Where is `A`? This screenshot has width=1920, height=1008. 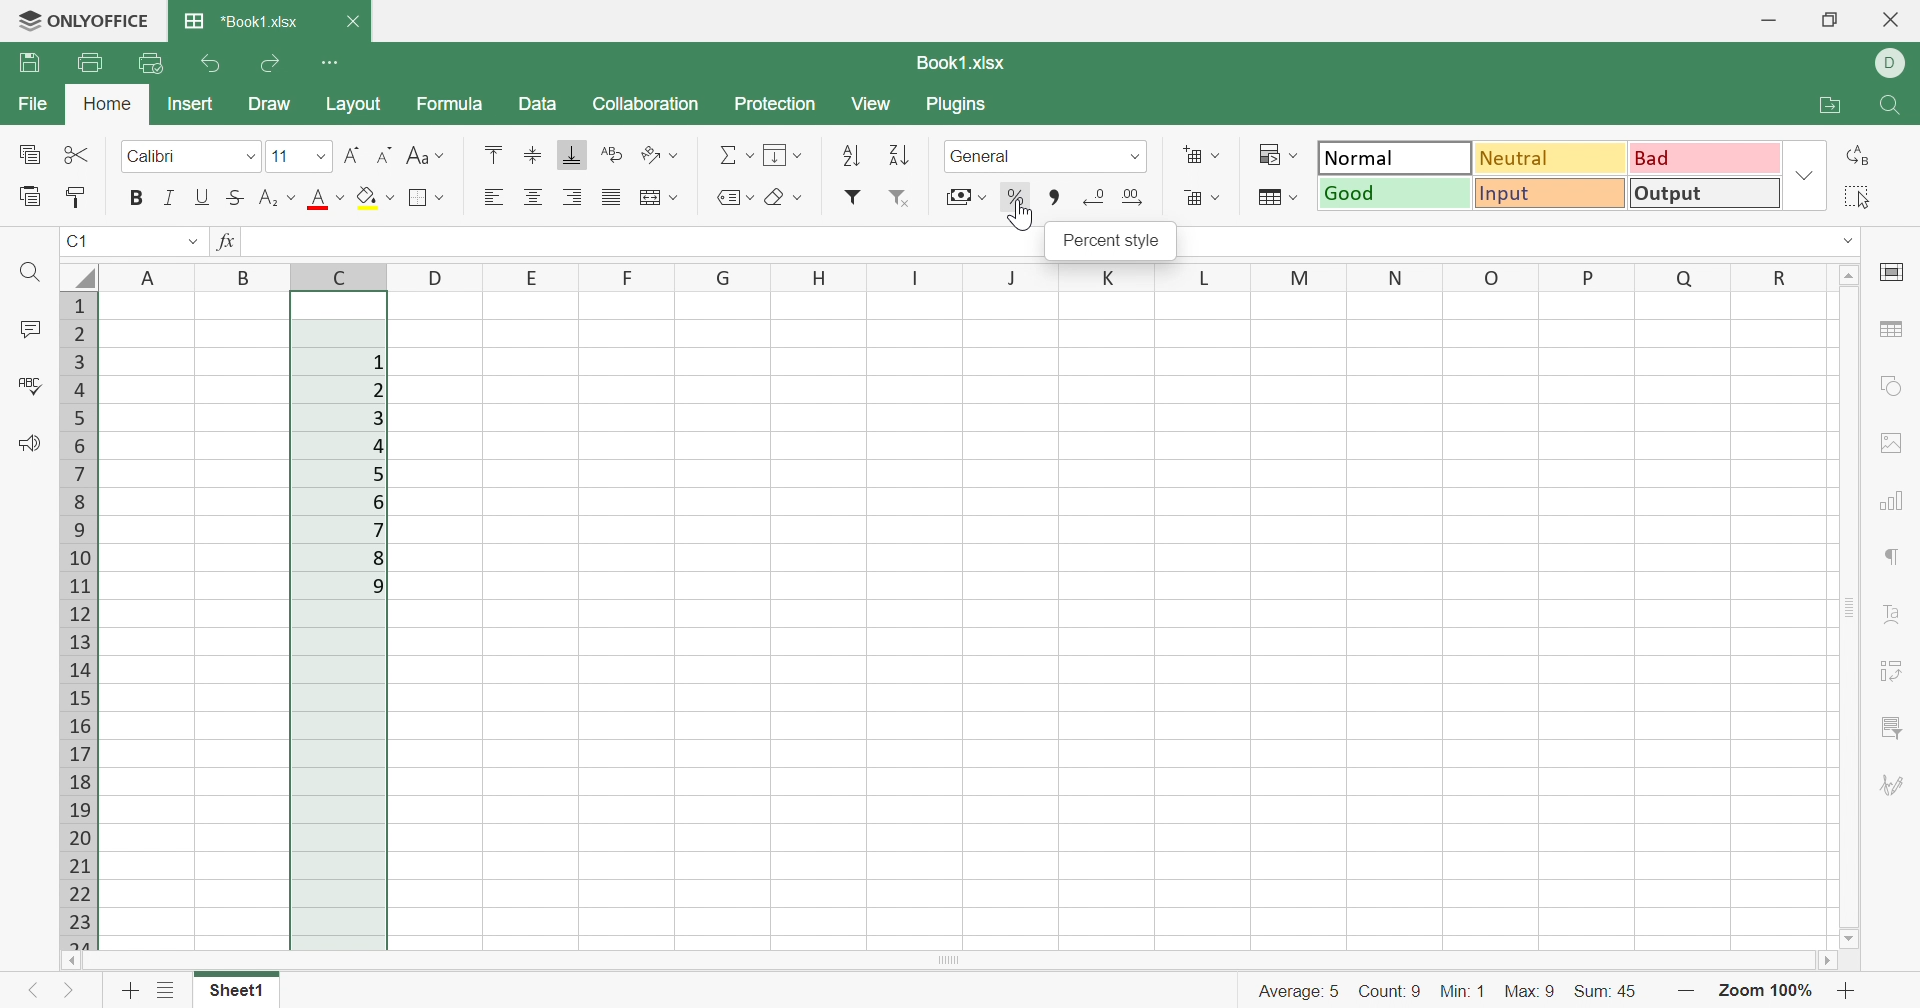
A is located at coordinates (151, 274).